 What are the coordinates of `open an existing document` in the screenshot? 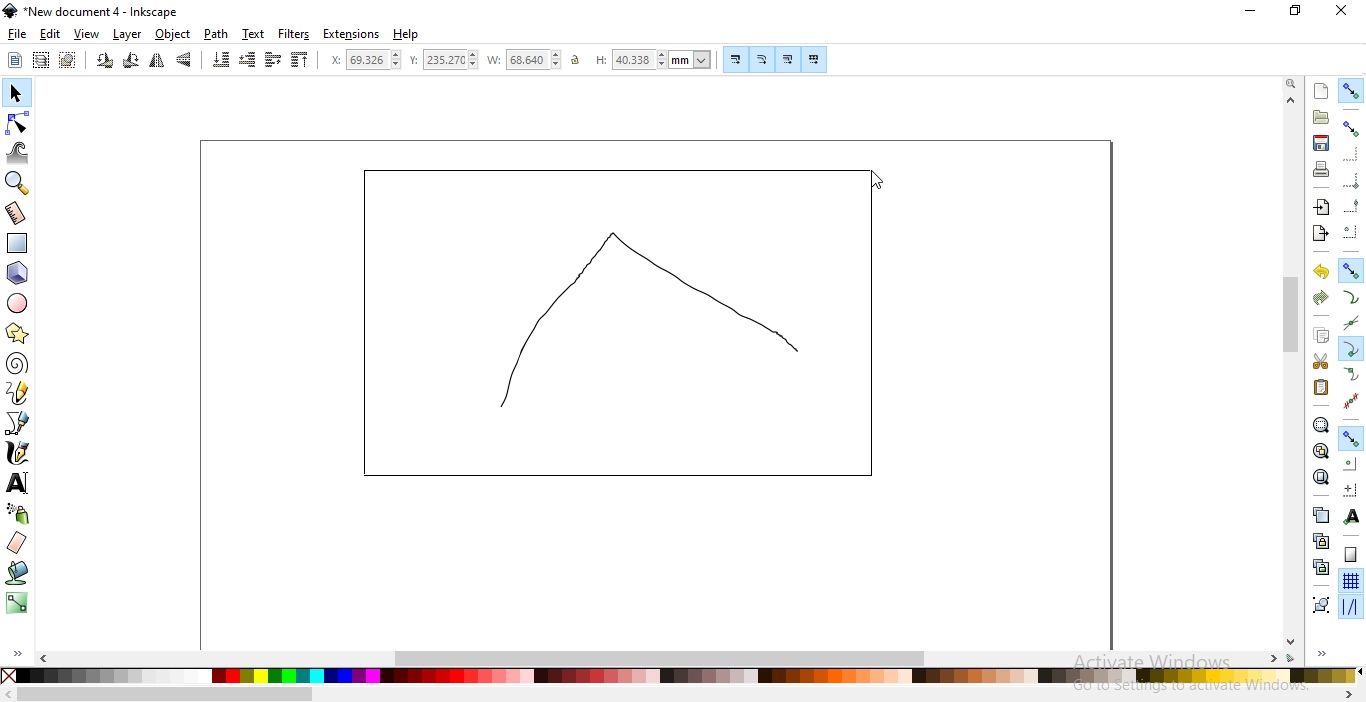 It's located at (1321, 117).